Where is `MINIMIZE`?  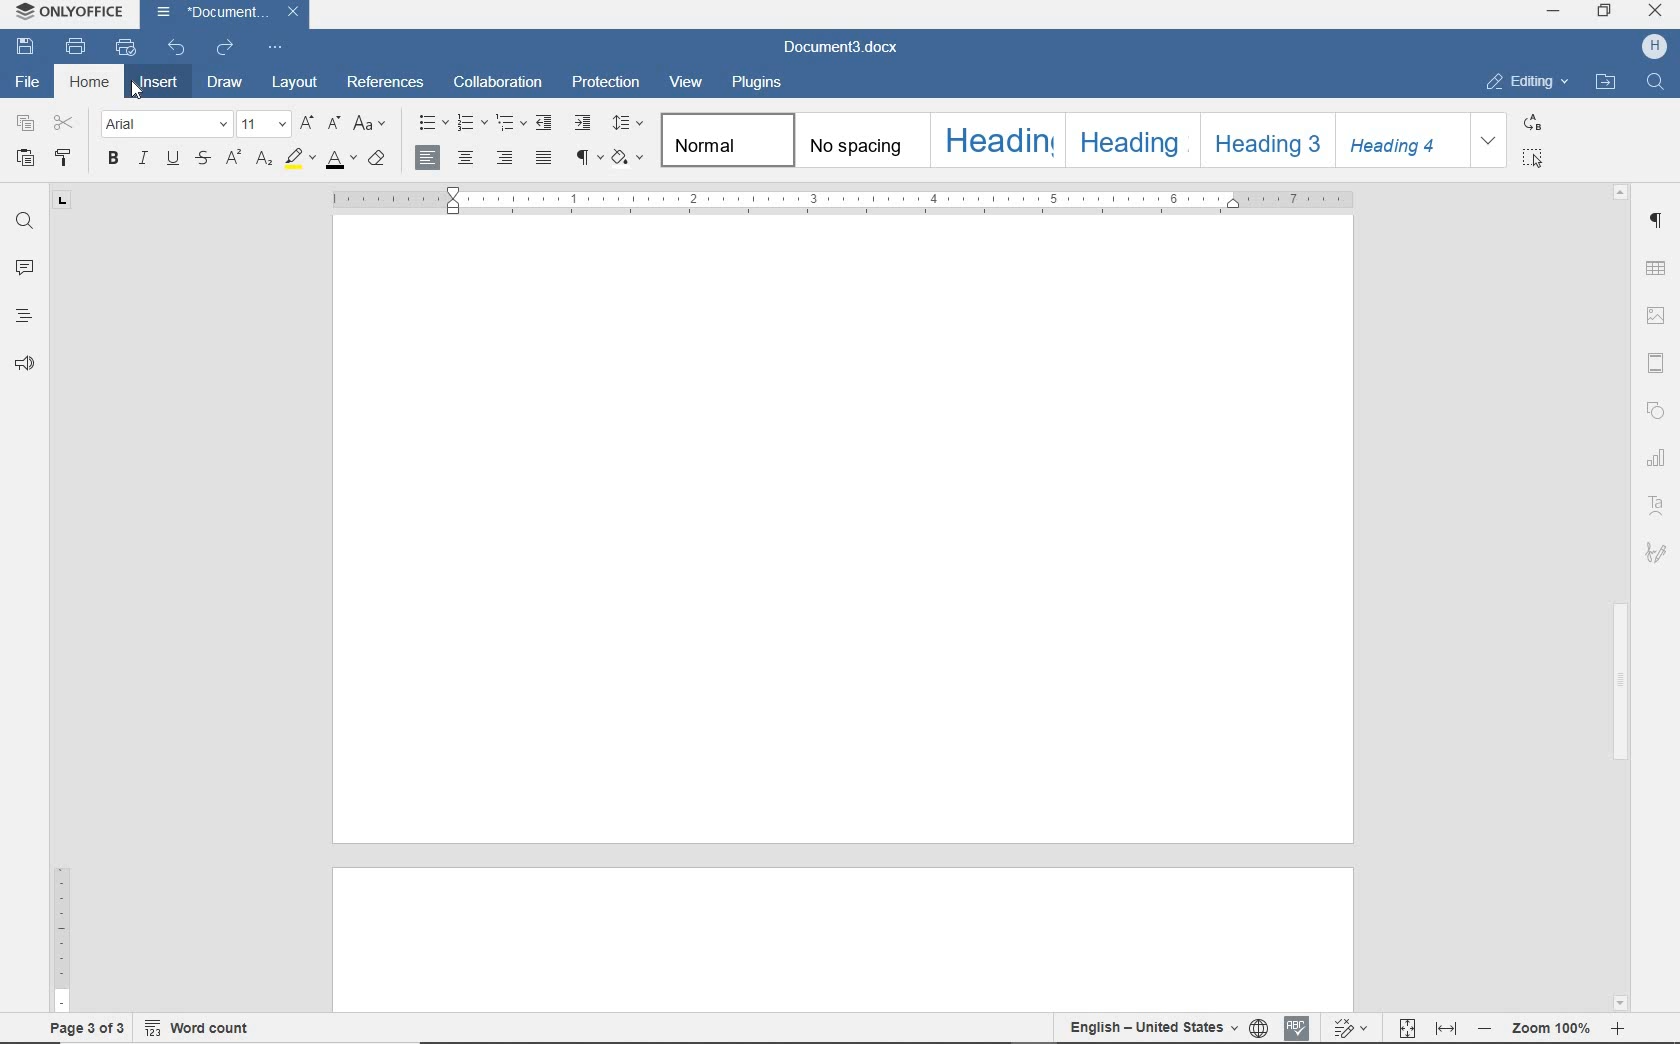 MINIMIZE is located at coordinates (1555, 13).